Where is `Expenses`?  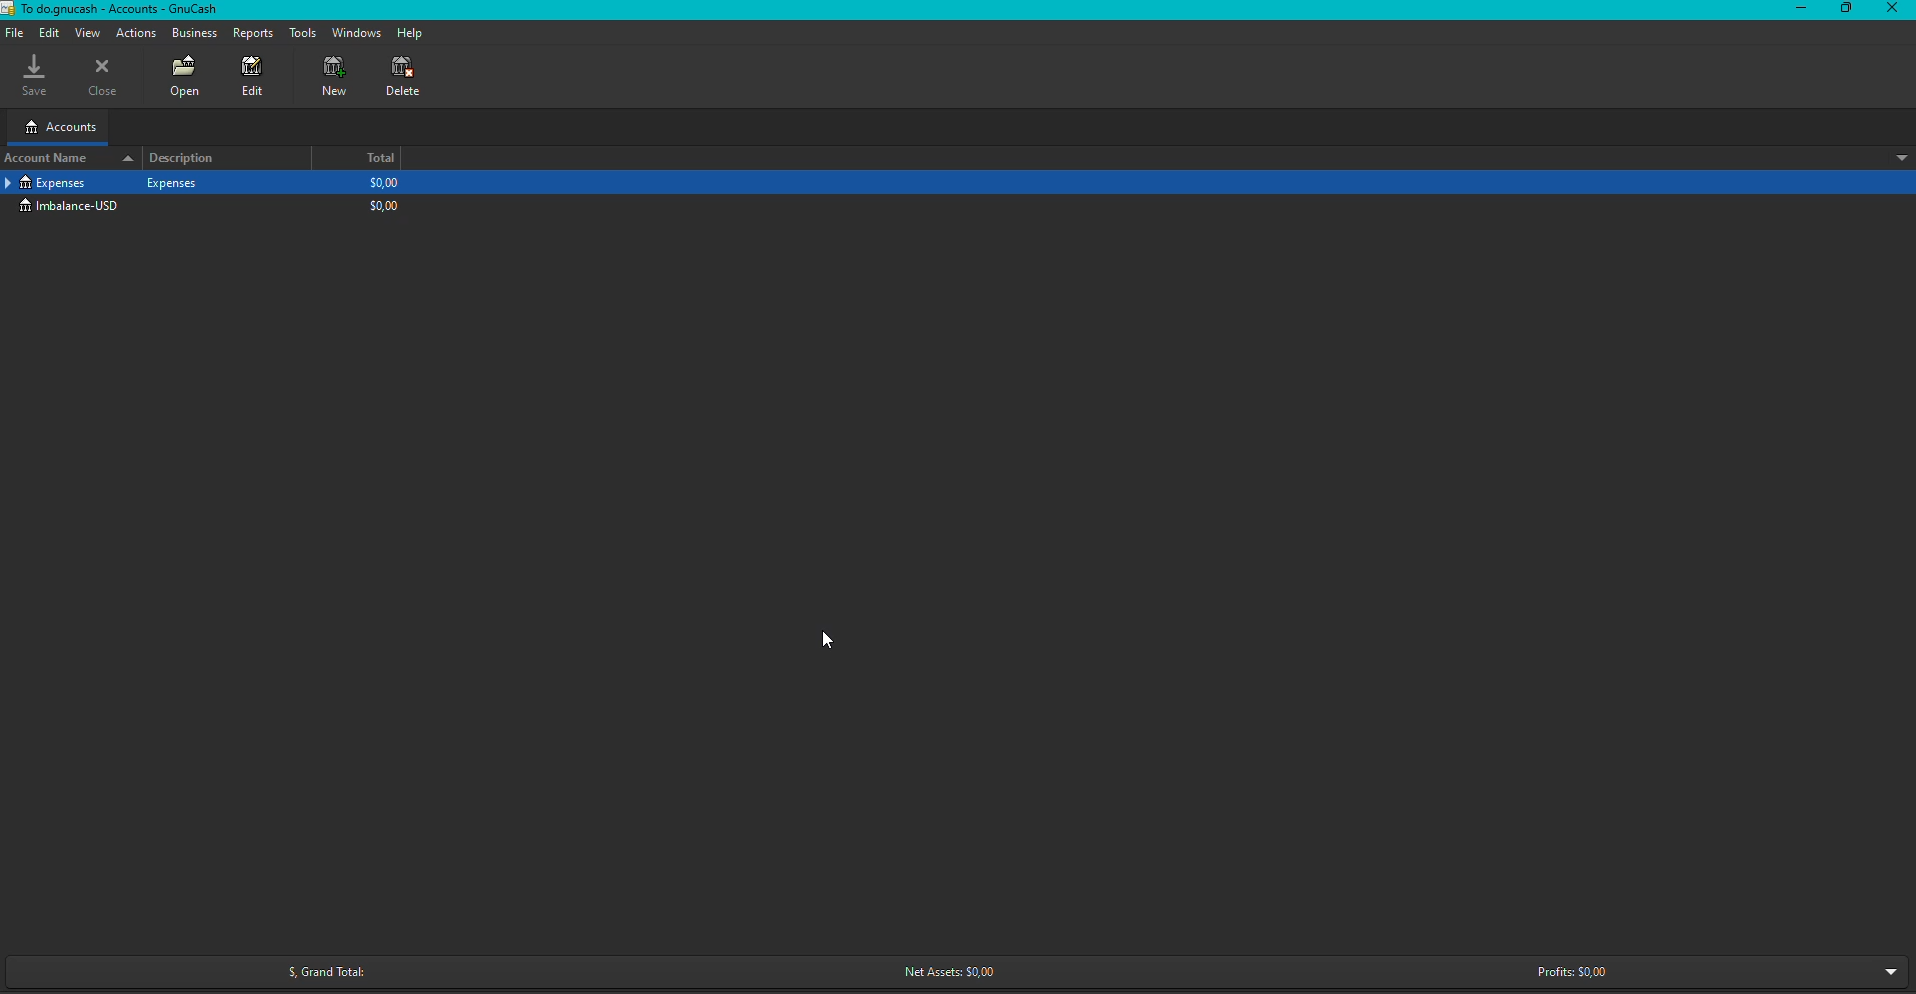
Expenses is located at coordinates (175, 182).